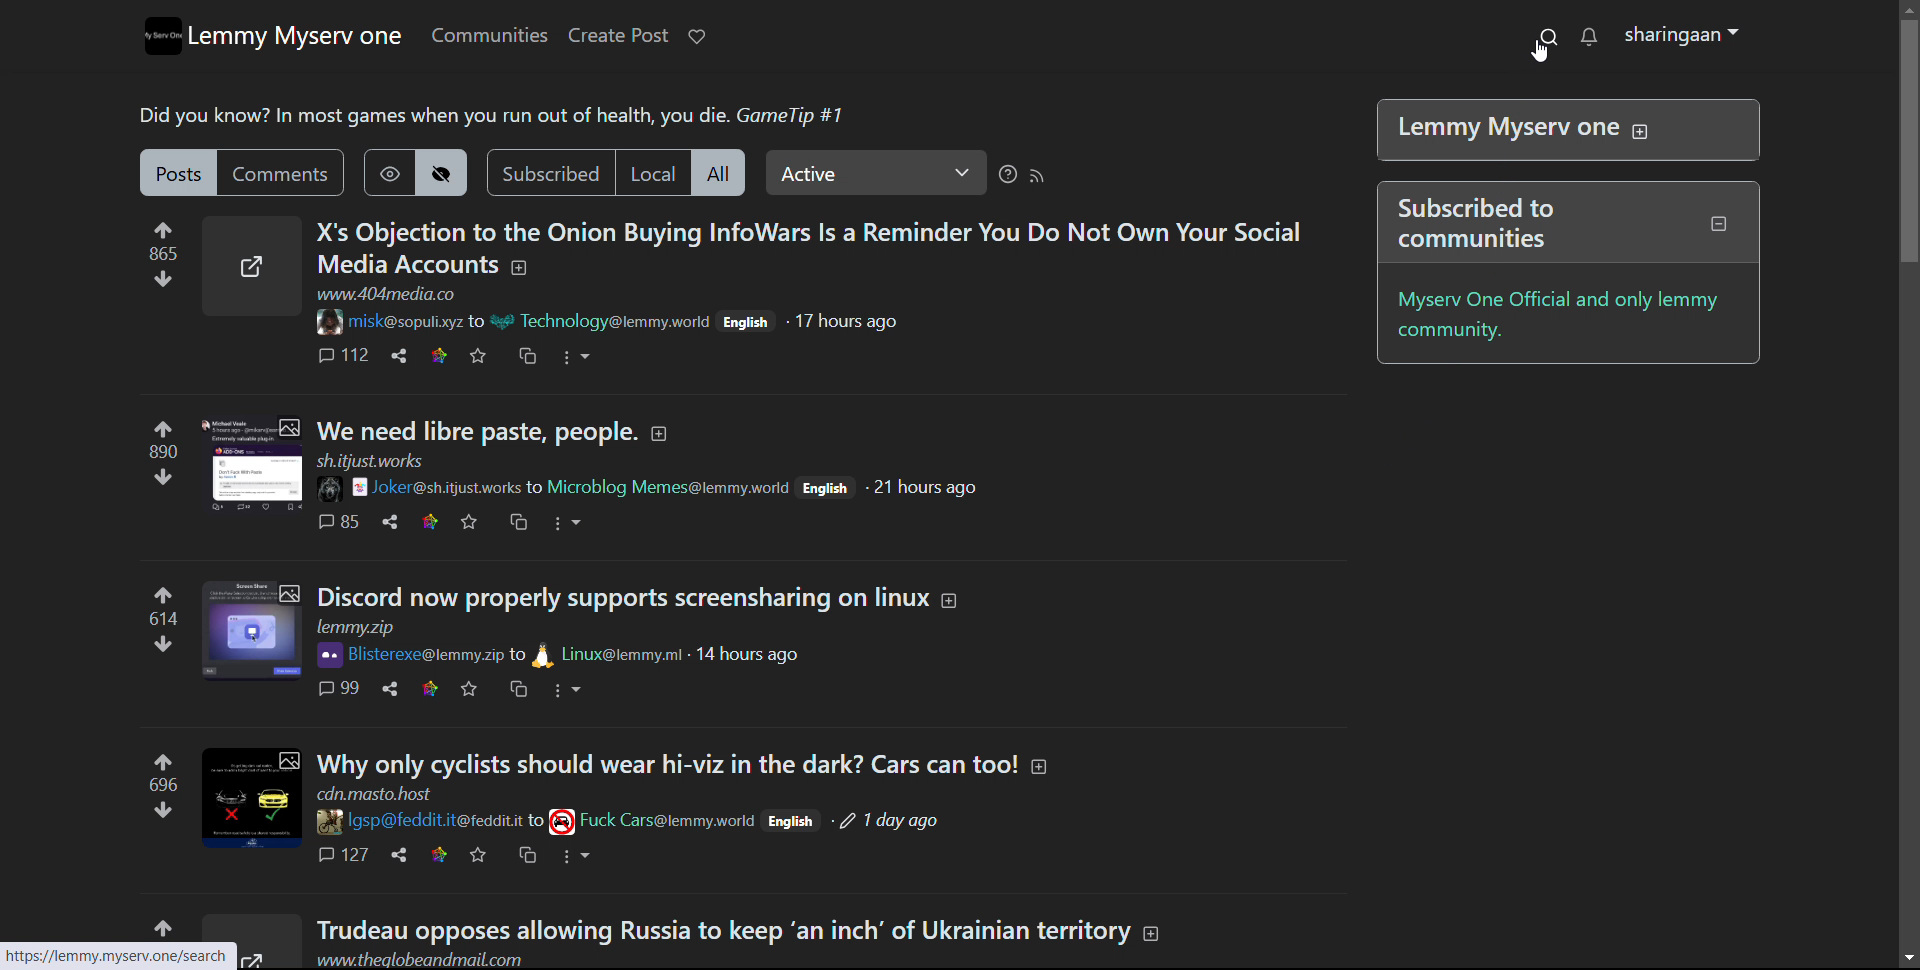 Image resolution: width=1920 pixels, height=970 pixels. Describe the element at coordinates (438, 855) in the screenshot. I see `link` at that location.